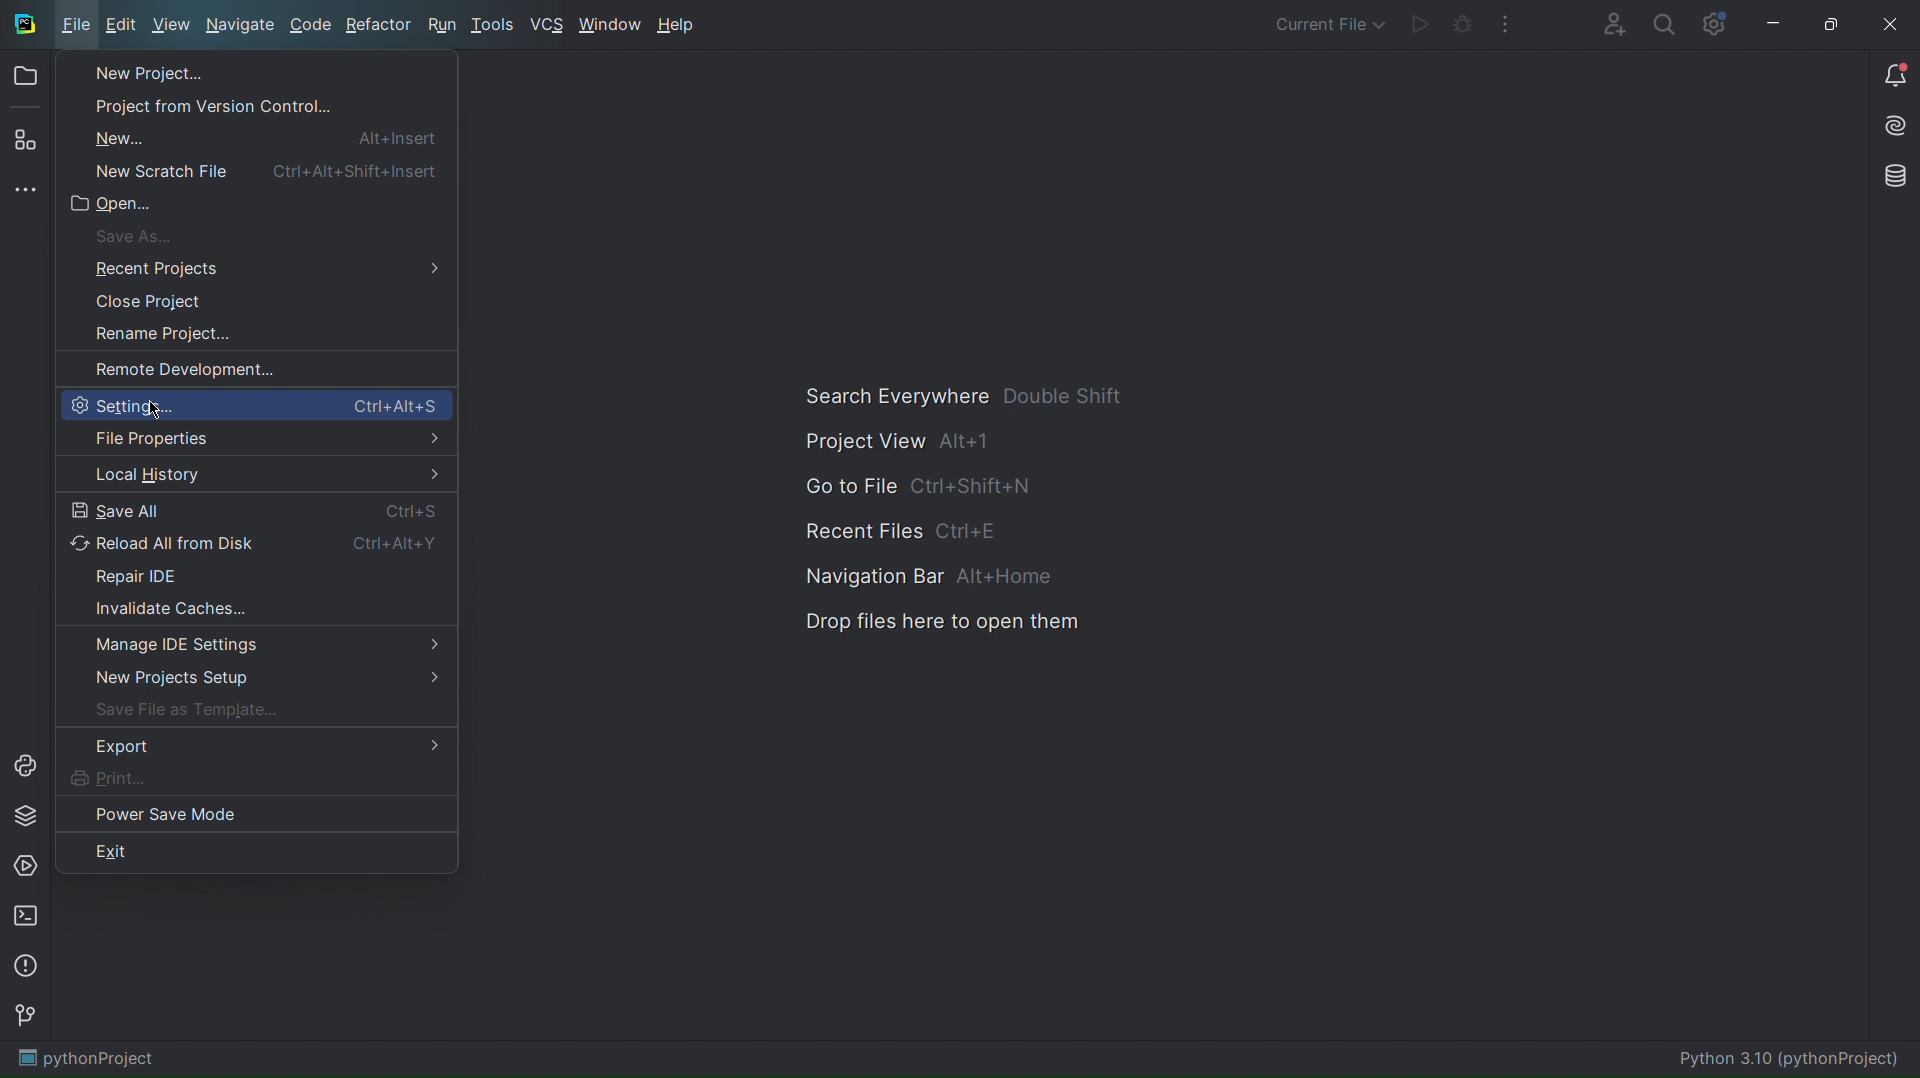 The width and height of the screenshot is (1920, 1078). I want to click on Settings, so click(1714, 25).